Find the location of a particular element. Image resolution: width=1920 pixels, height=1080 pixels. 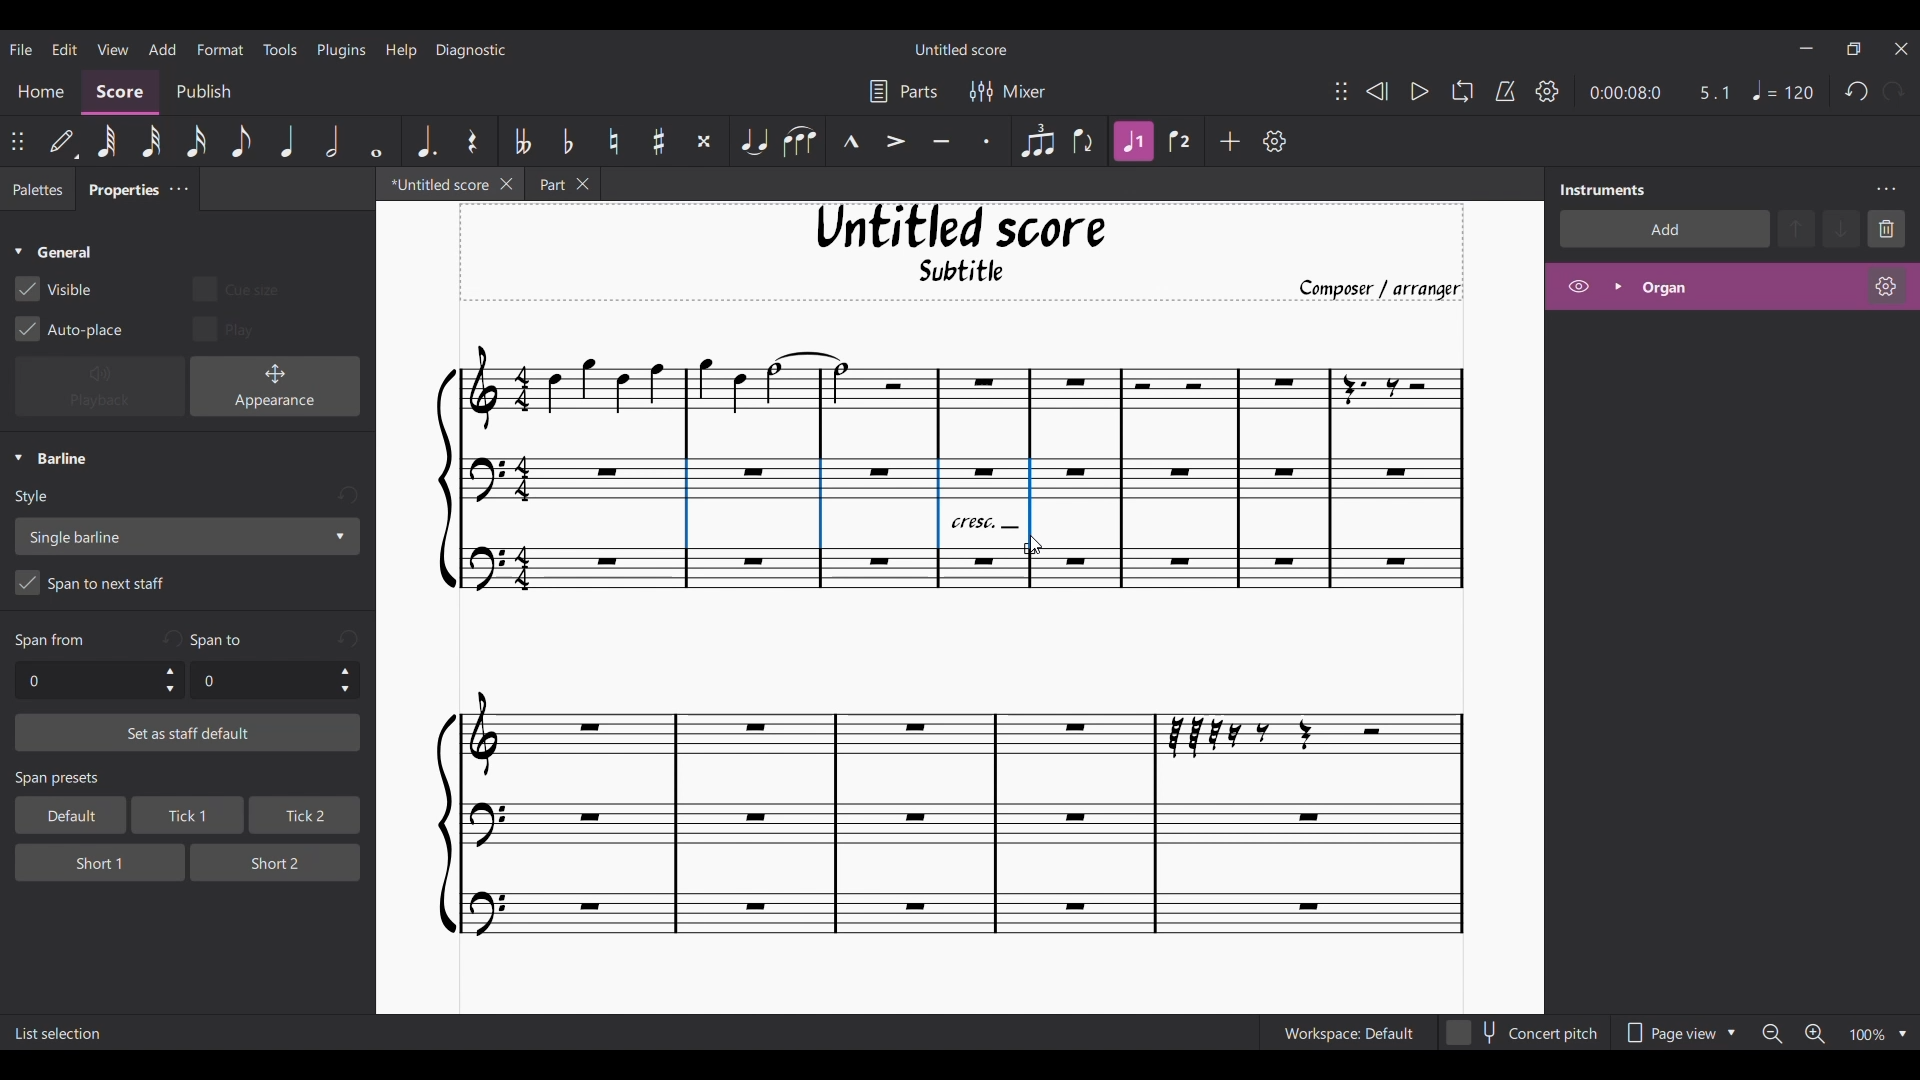

Indicates input for Style is located at coordinates (36, 498).